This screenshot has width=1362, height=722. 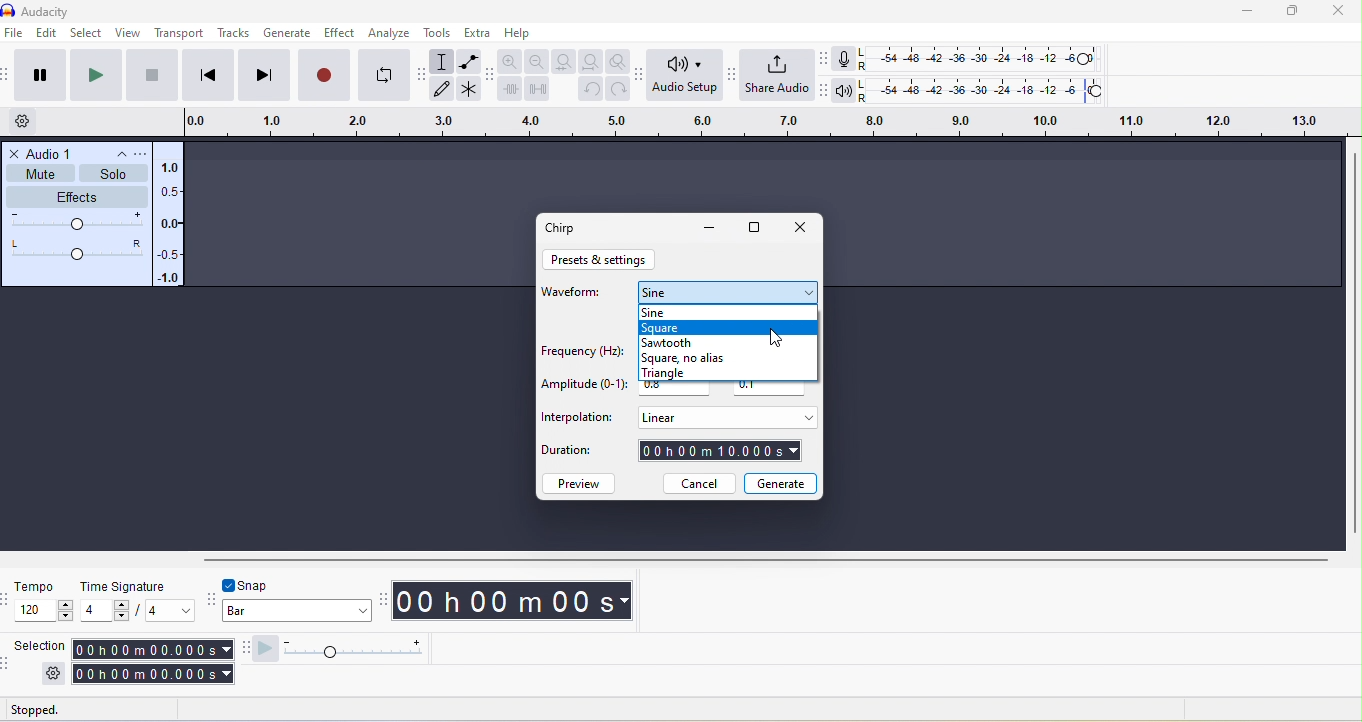 What do you see at coordinates (643, 78) in the screenshot?
I see `audacity audio setup toolbar` at bounding box center [643, 78].